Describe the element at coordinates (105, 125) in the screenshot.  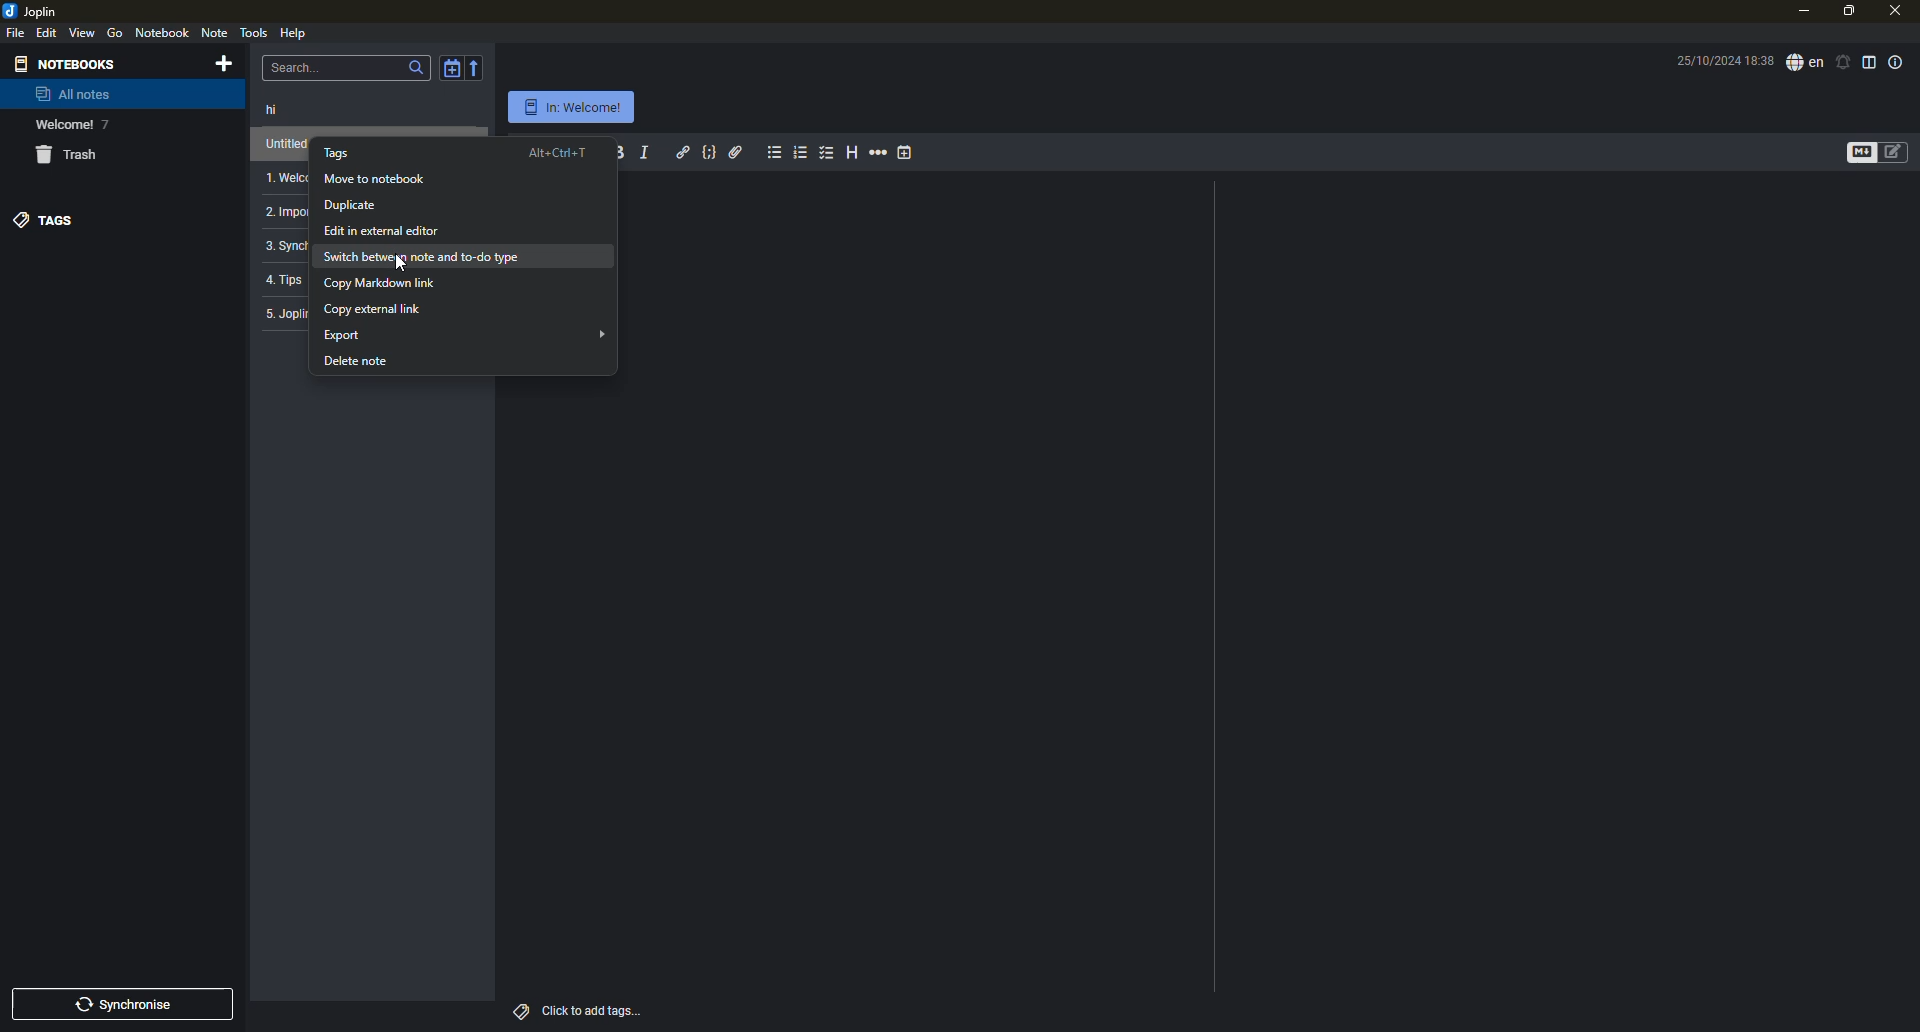
I see `7` at that location.